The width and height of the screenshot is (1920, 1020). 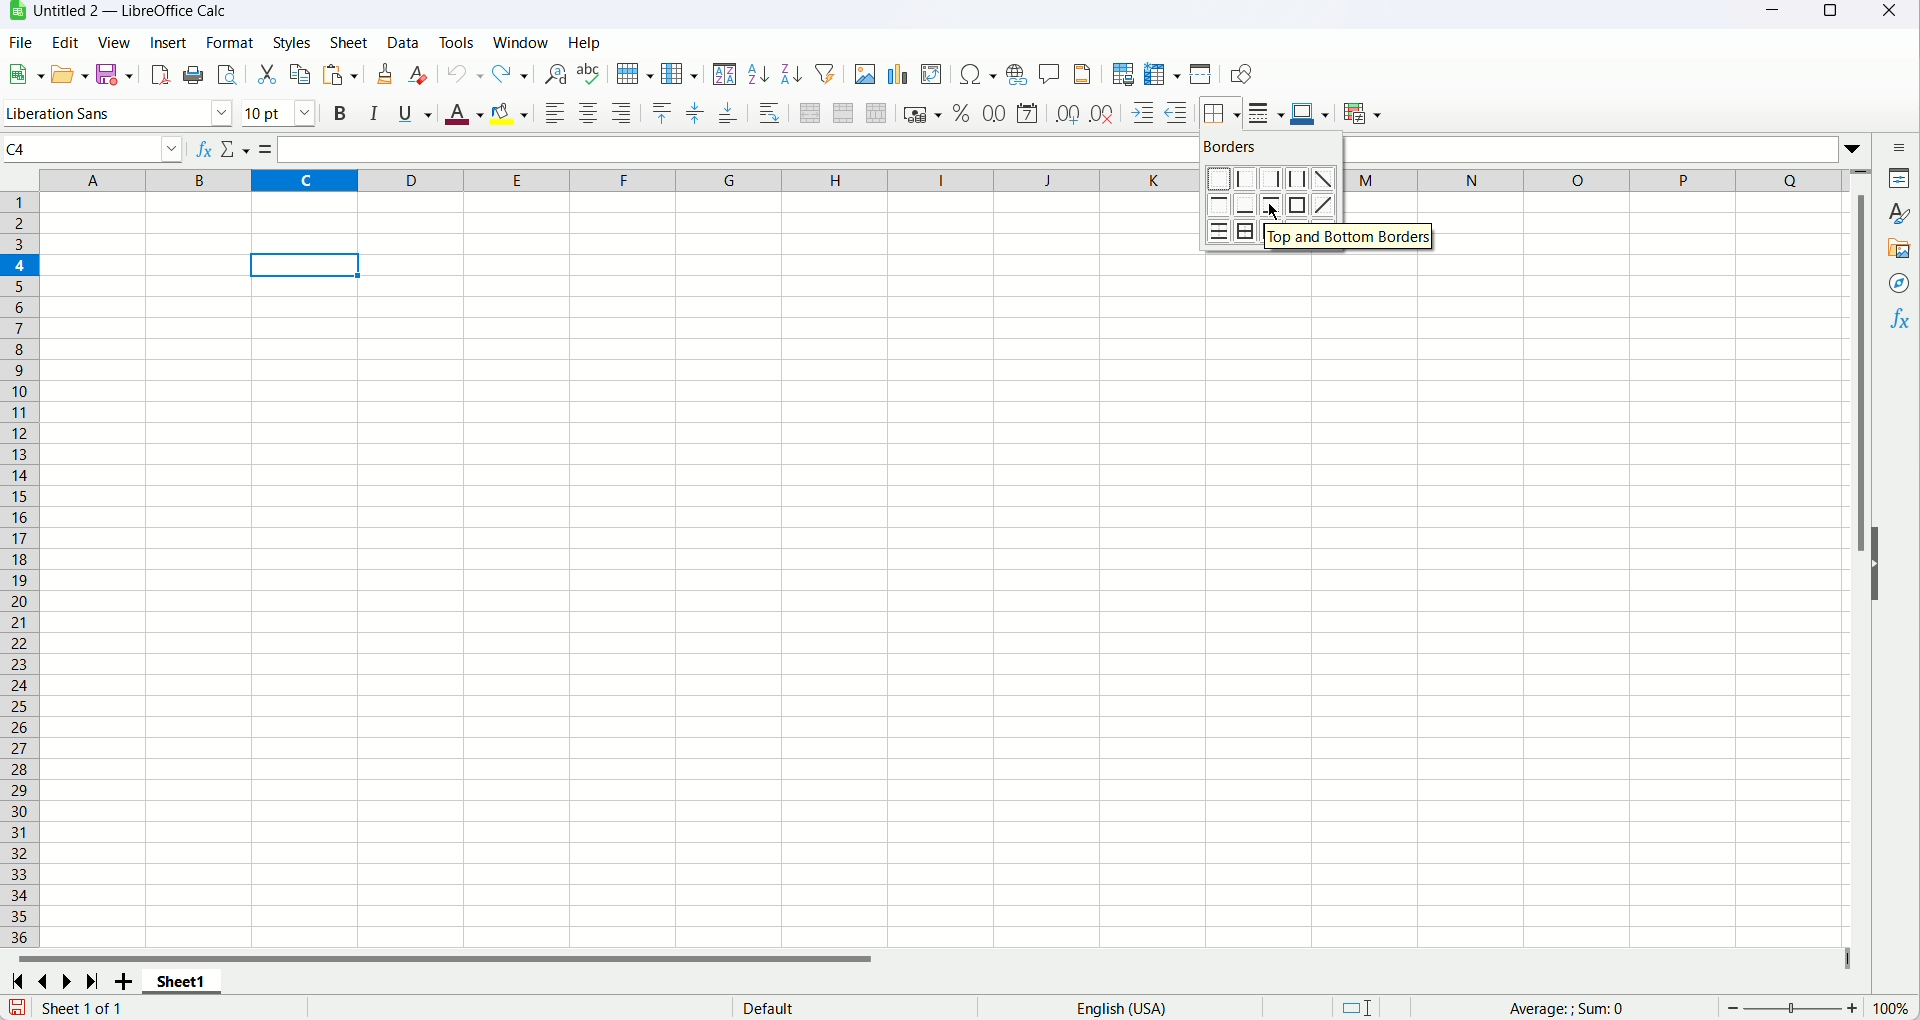 I want to click on zoom, so click(x=1790, y=1008).